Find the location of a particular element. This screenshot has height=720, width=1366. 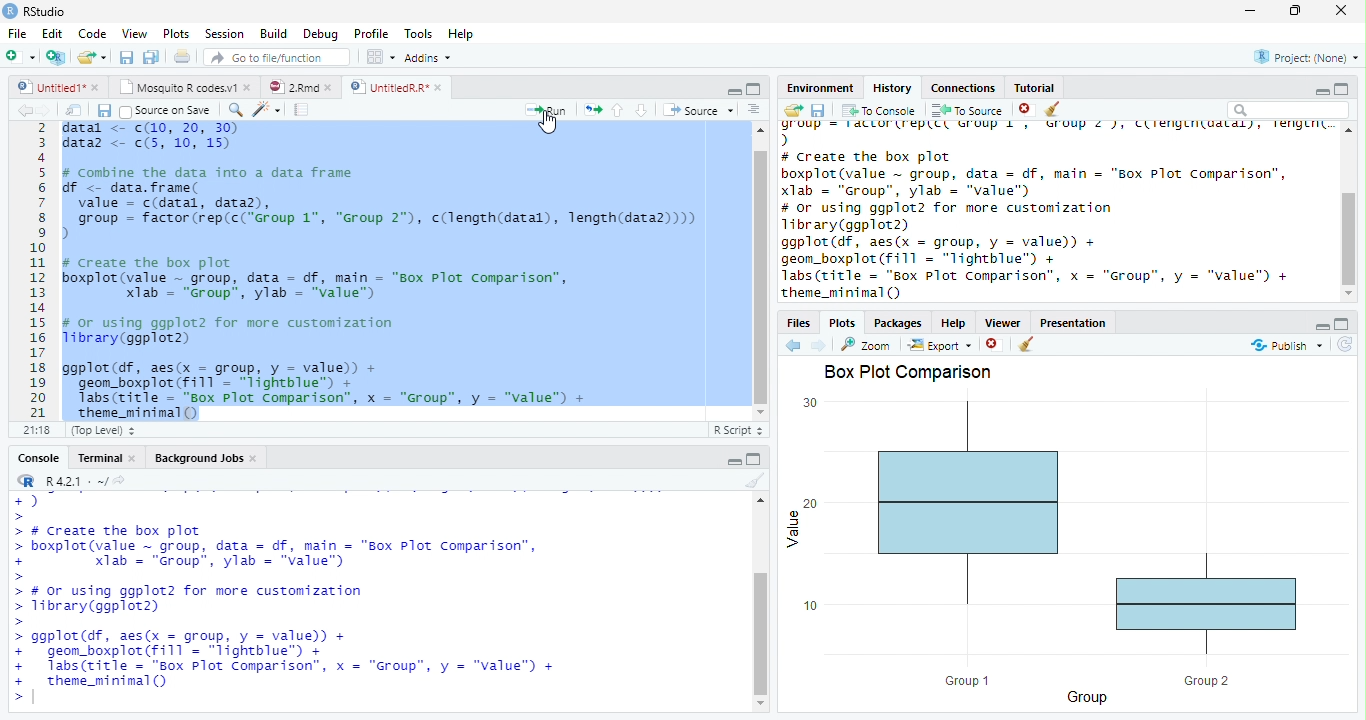

close is located at coordinates (254, 458).